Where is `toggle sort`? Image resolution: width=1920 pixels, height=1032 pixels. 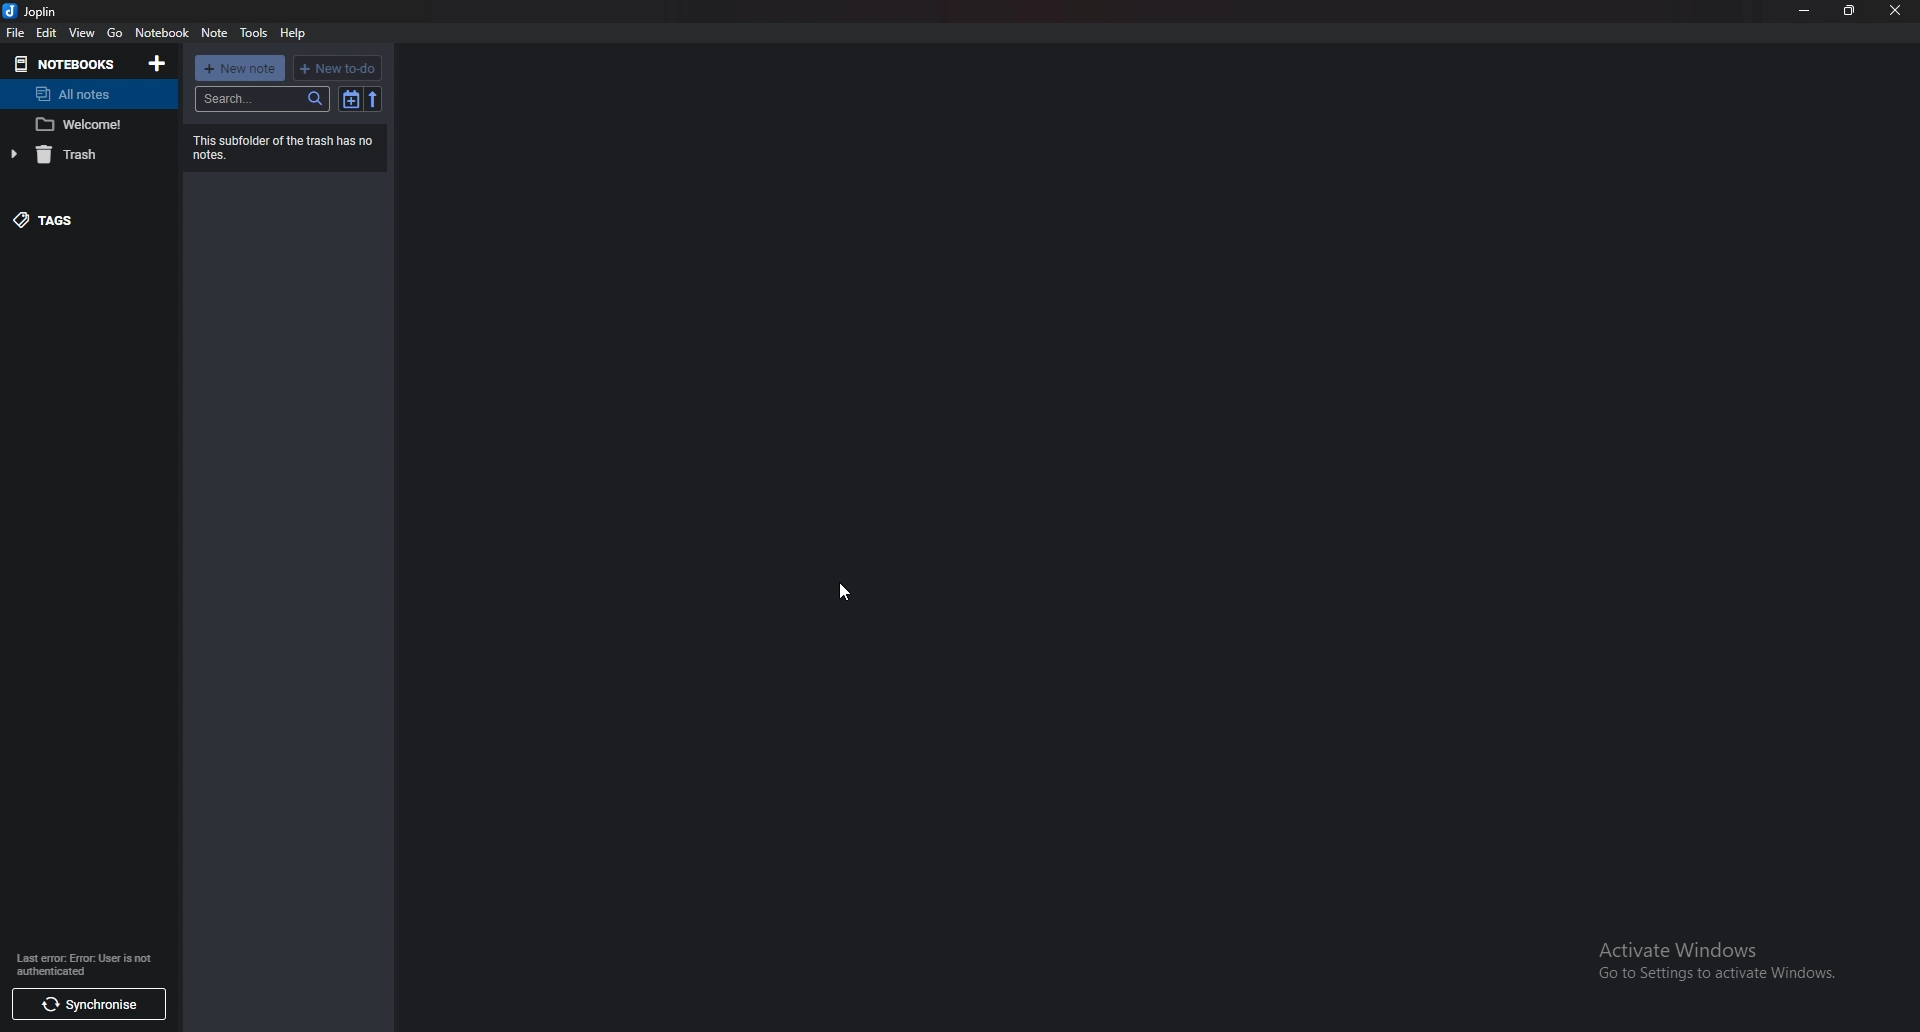 toggle sort is located at coordinates (350, 99).